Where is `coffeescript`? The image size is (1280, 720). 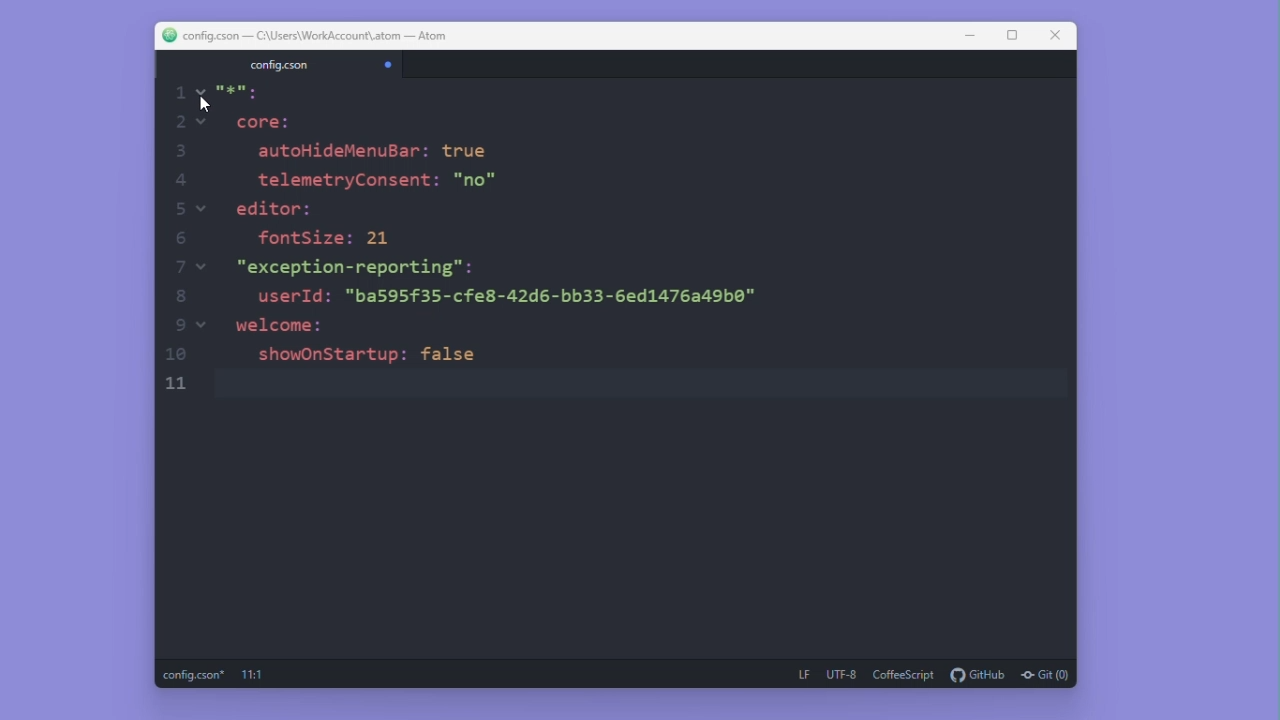 coffeescript is located at coordinates (904, 672).